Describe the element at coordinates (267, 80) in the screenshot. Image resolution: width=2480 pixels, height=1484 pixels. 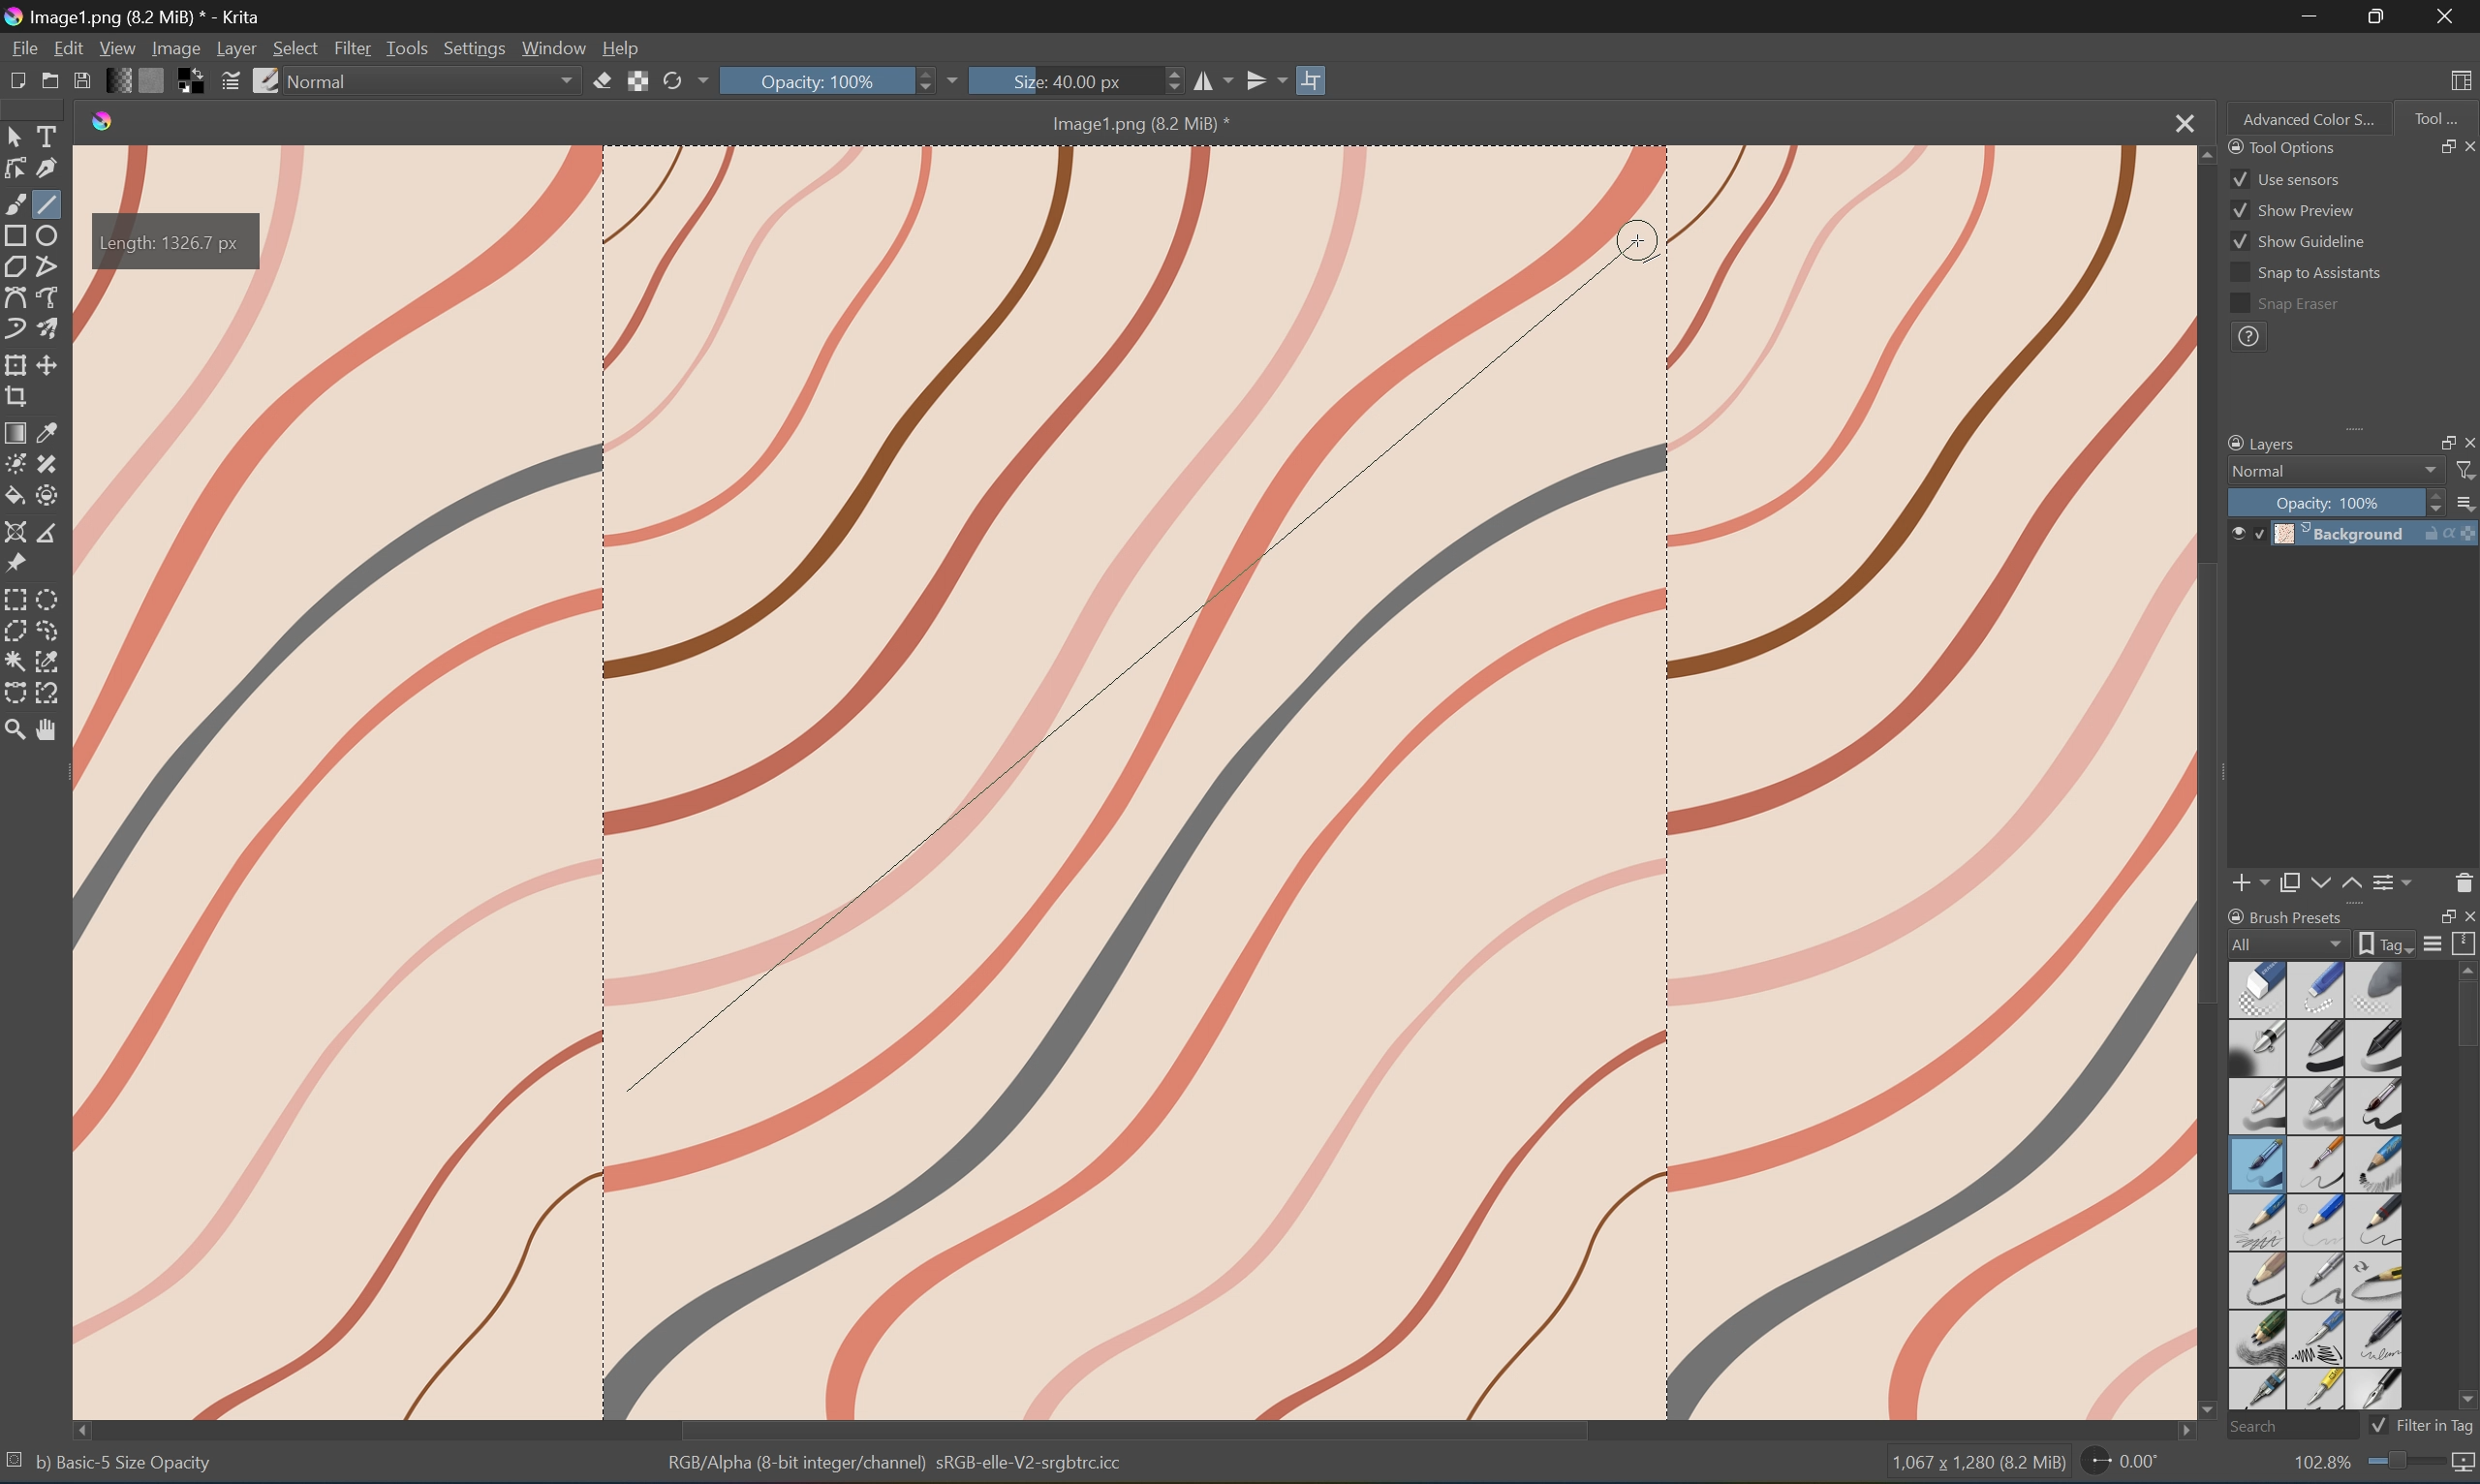
I see `Choose brush preset` at that location.